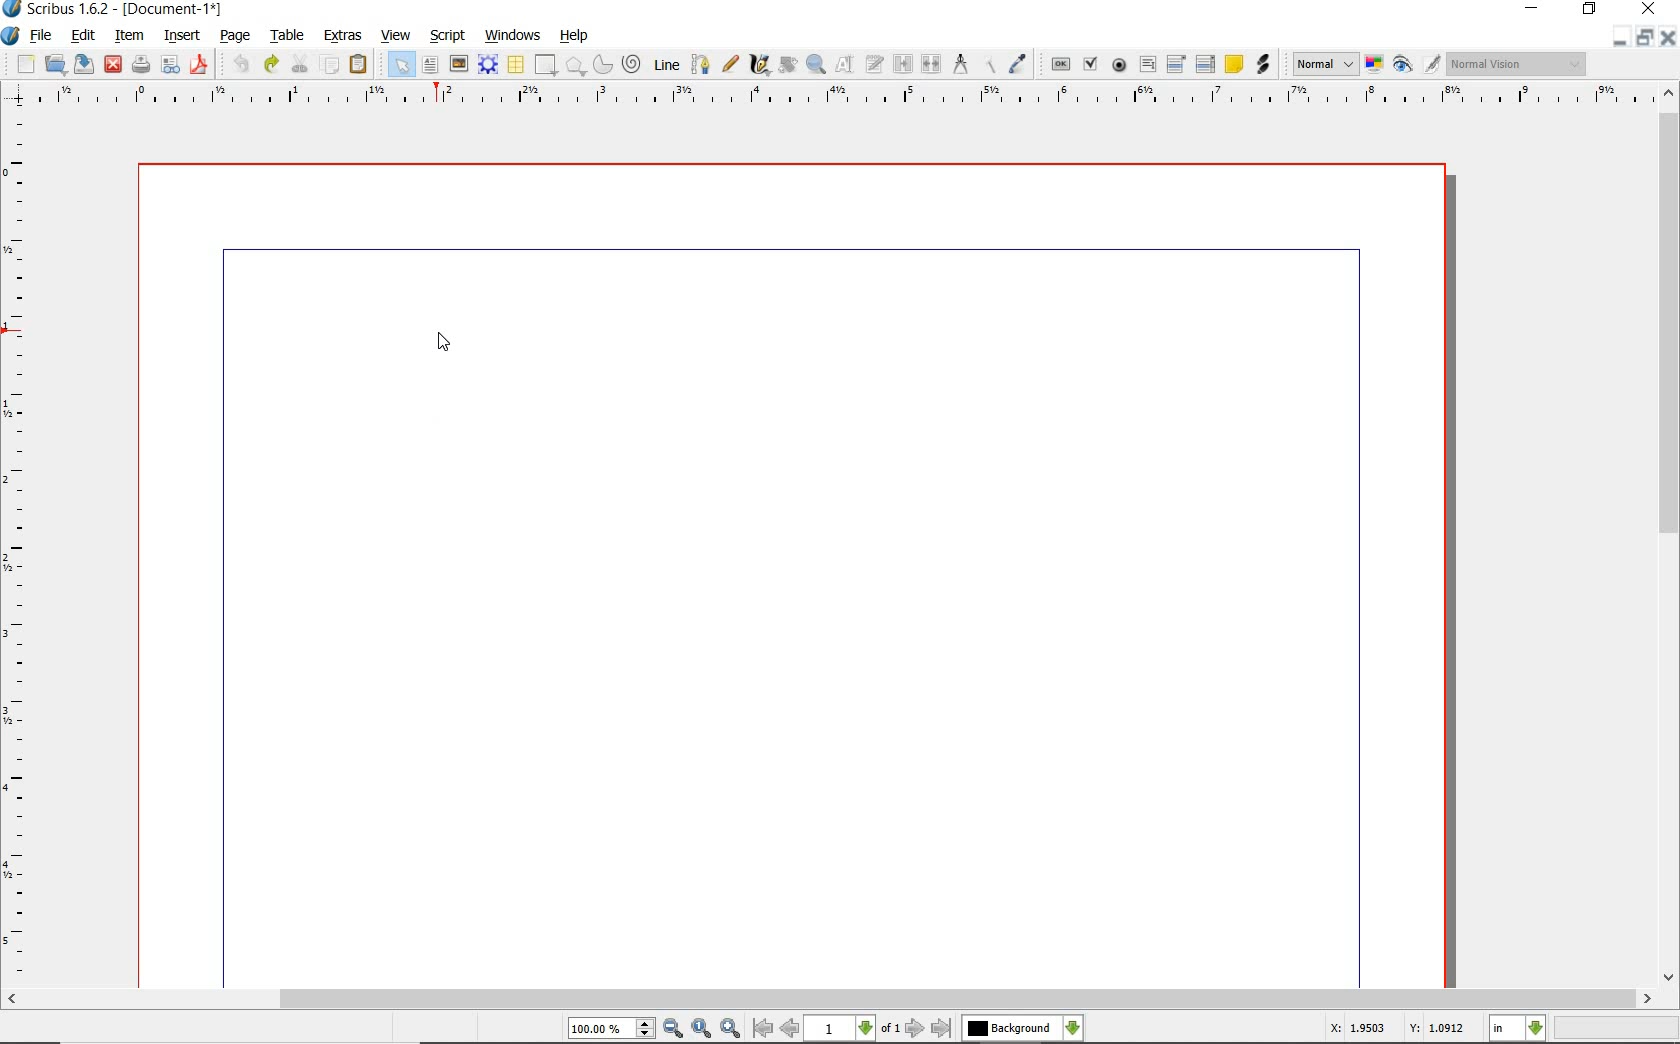 This screenshot has width=1680, height=1044. I want to click on restore, so click(1643, 39).